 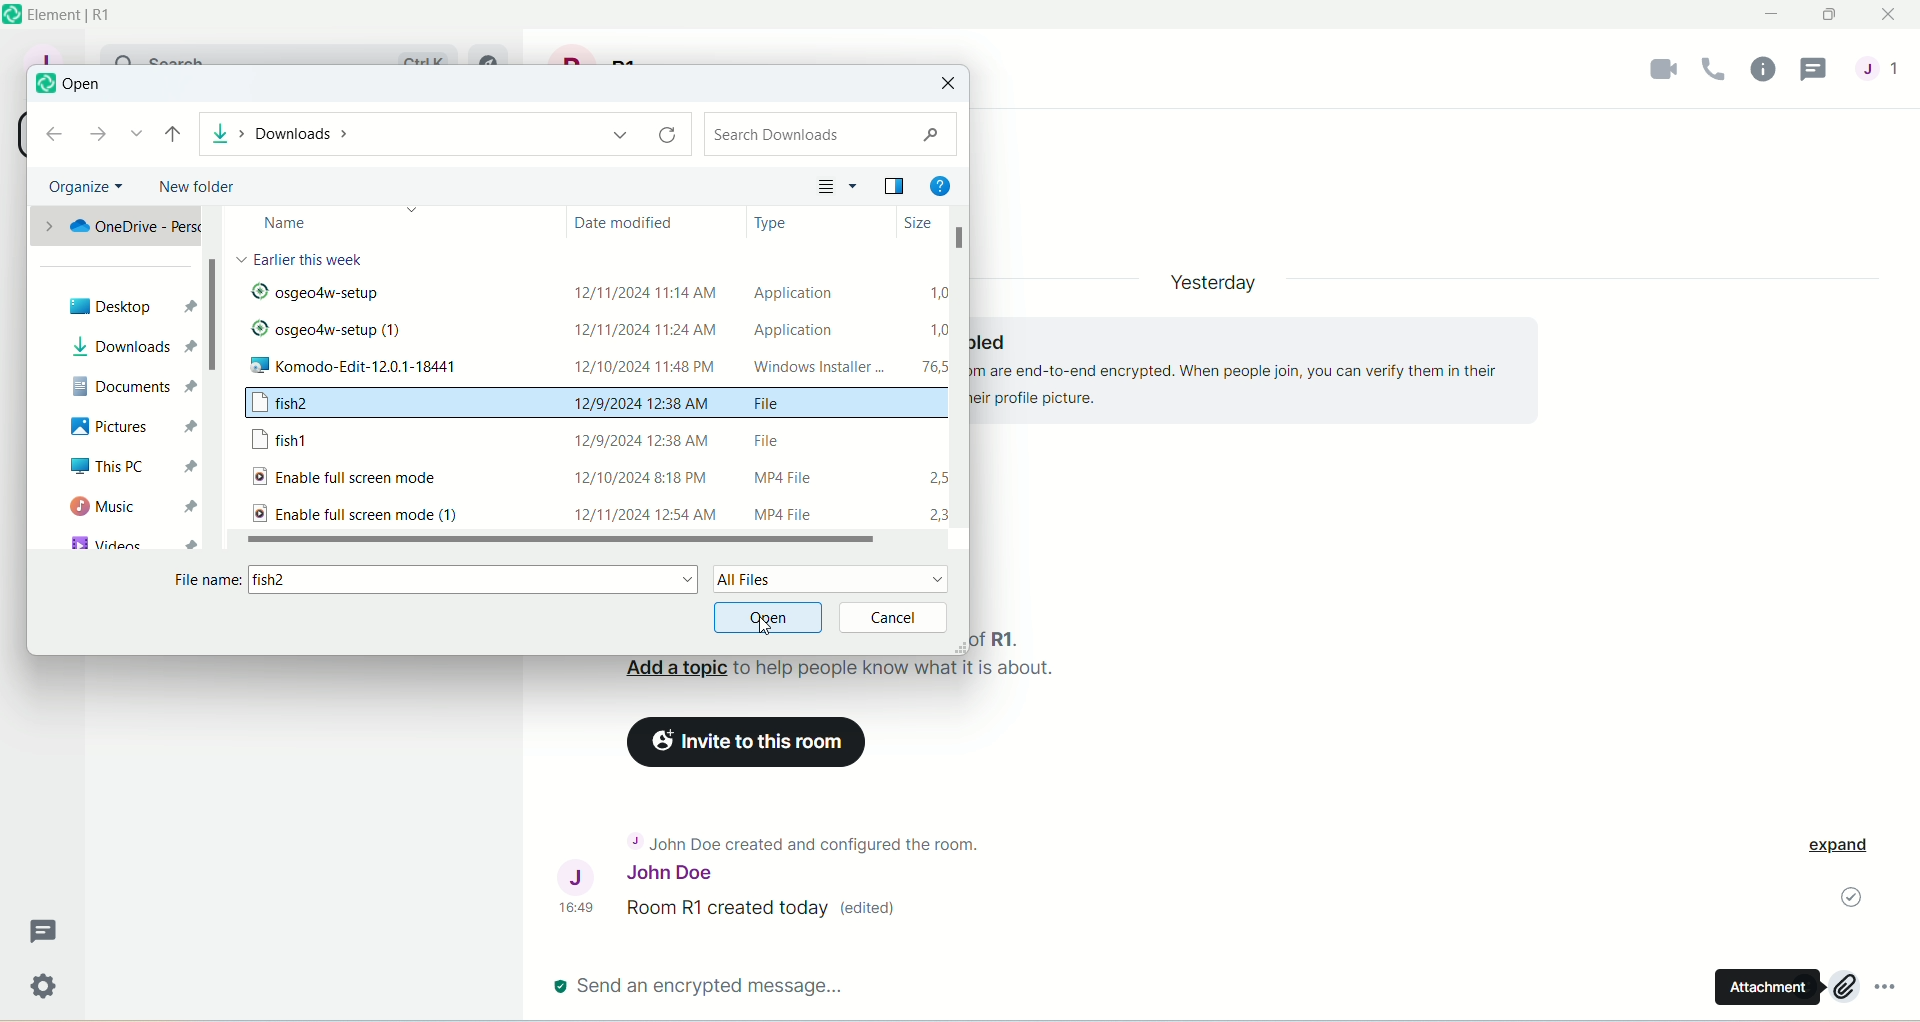 What do you see at coordinates (12, 15) in the screenshot?
I see `logo` at bounding box center [12, 15].